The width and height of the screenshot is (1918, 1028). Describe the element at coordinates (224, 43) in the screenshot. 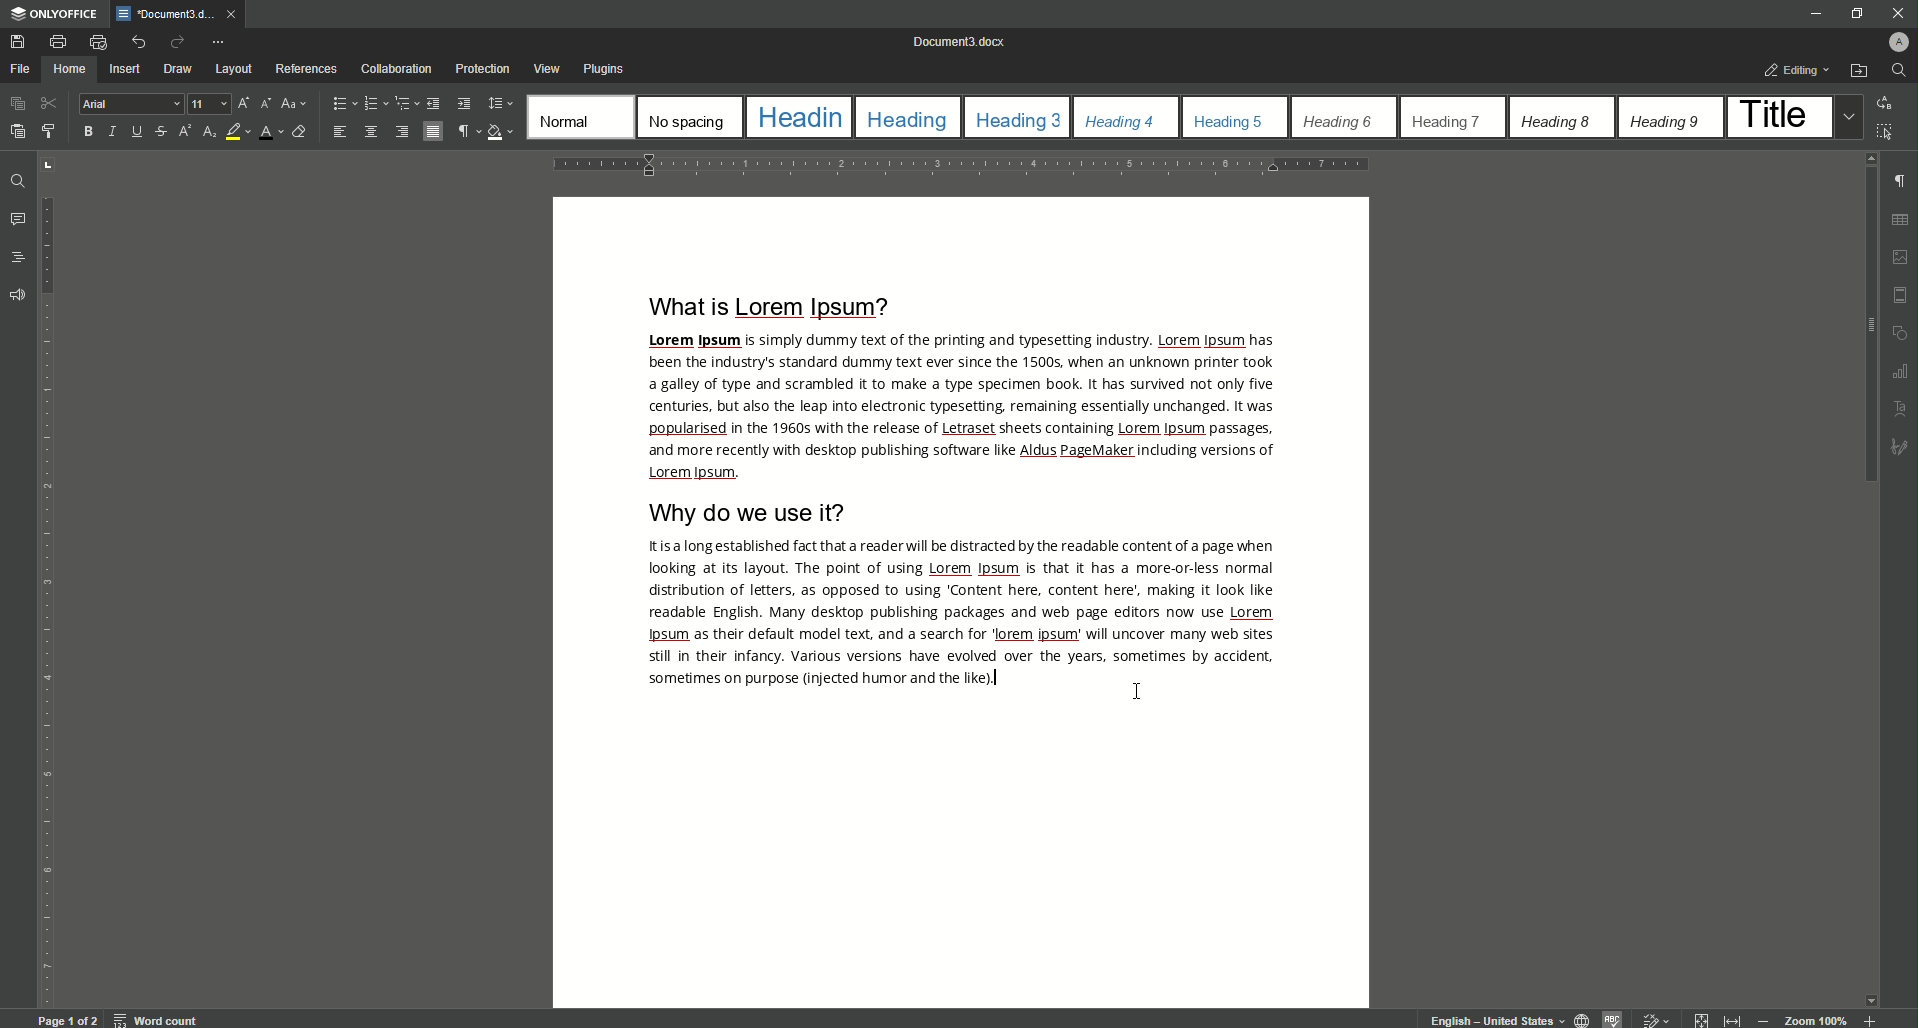

I see `Customize` at that location.